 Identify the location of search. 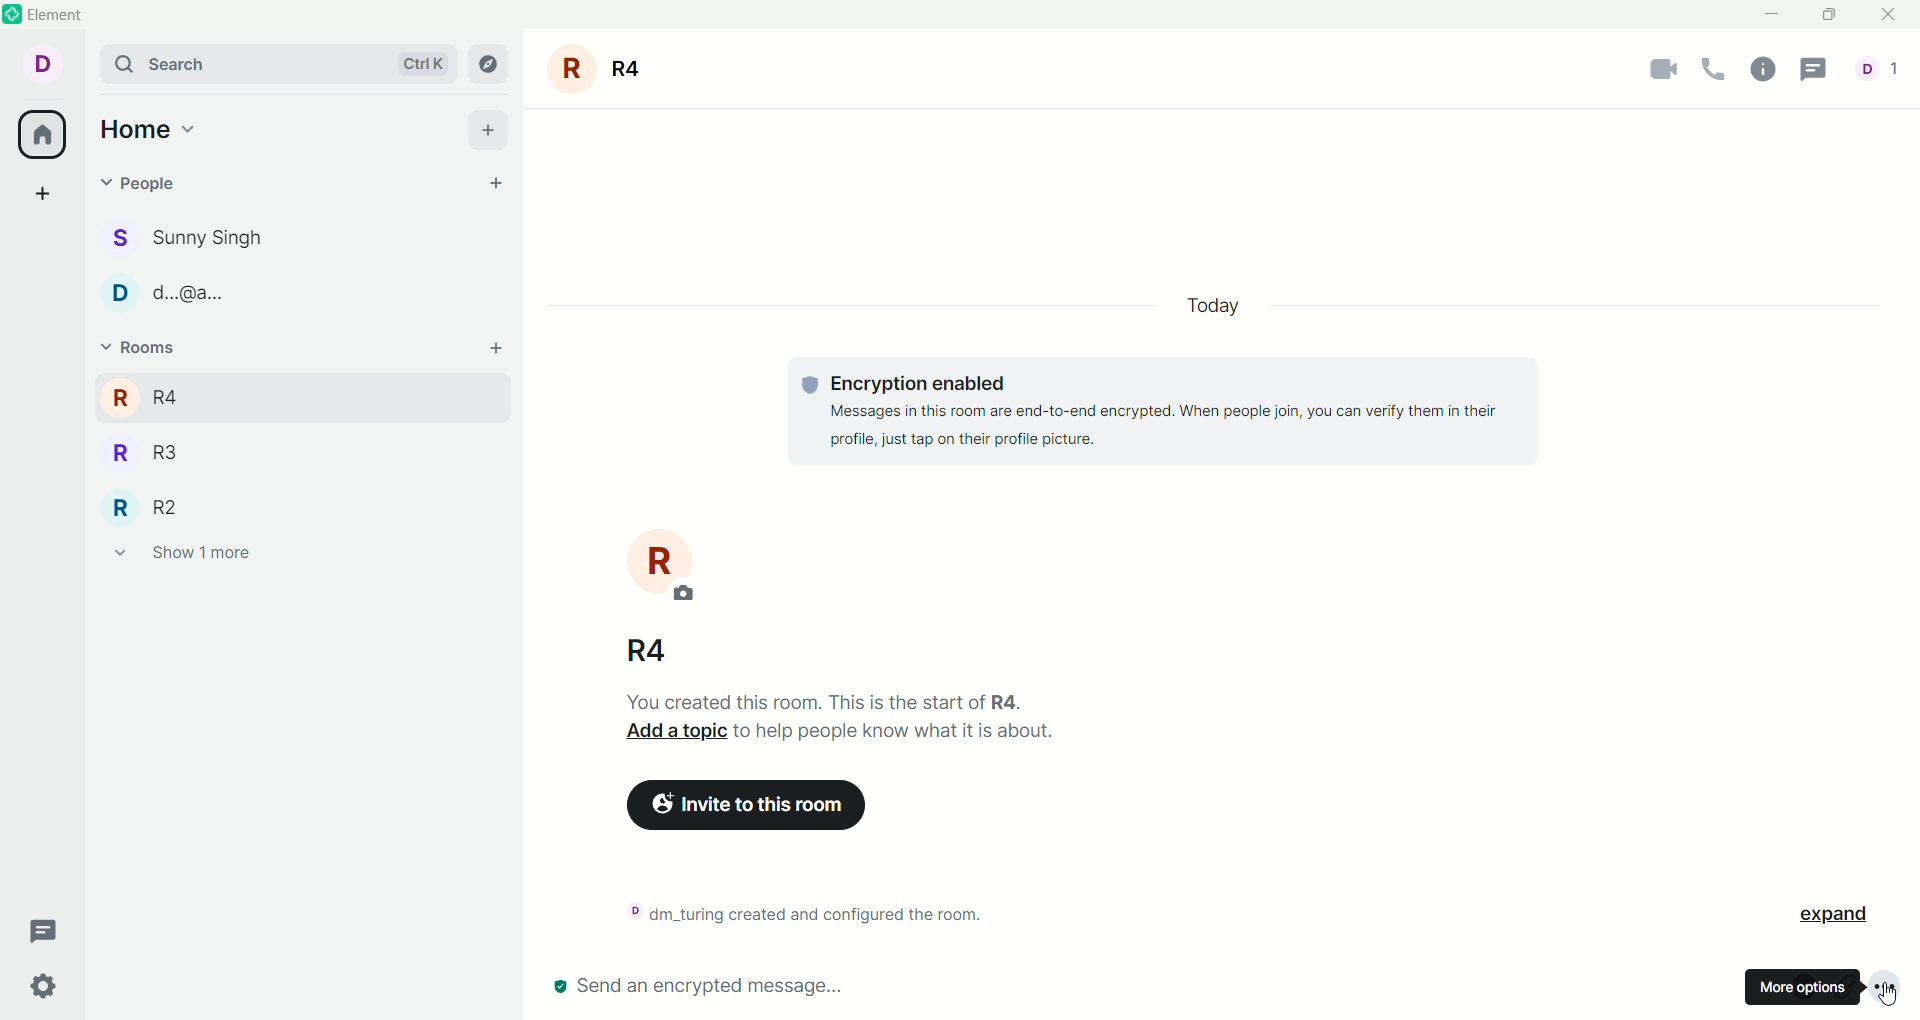
(278, 64).